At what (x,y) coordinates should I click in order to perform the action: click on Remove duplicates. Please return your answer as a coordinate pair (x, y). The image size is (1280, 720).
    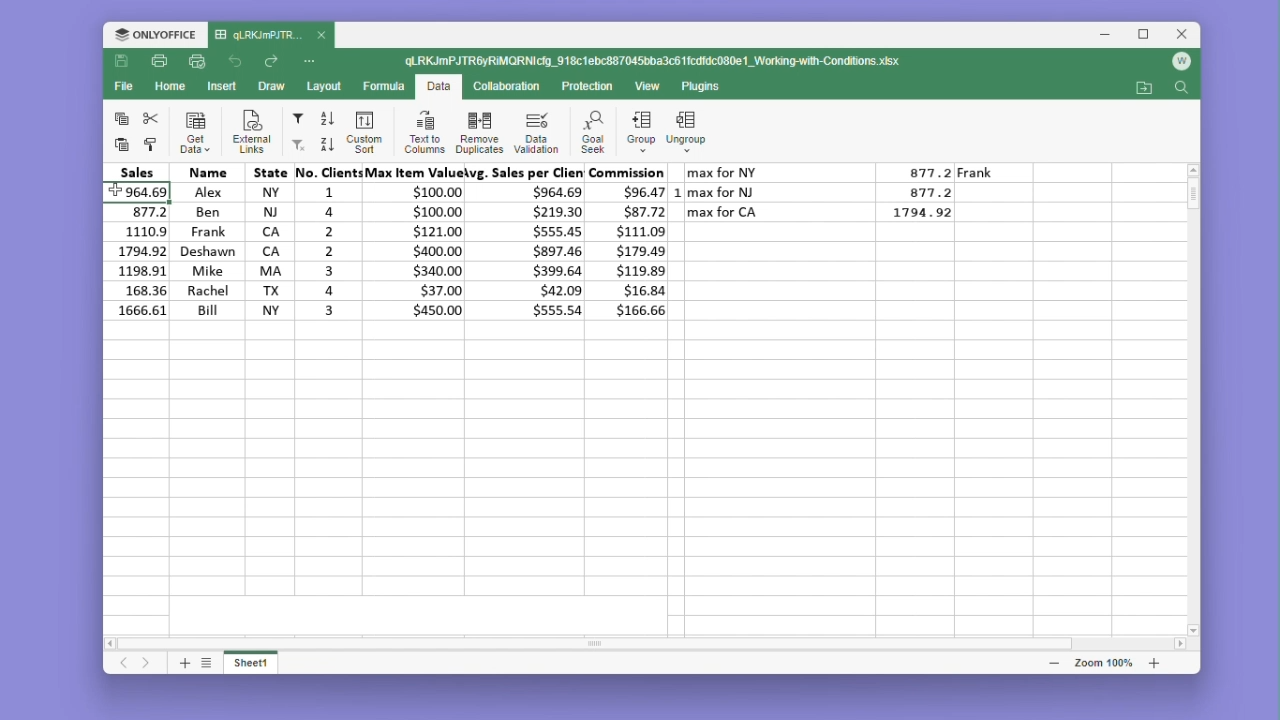
    Looking at the image, I should click on (479, 131).